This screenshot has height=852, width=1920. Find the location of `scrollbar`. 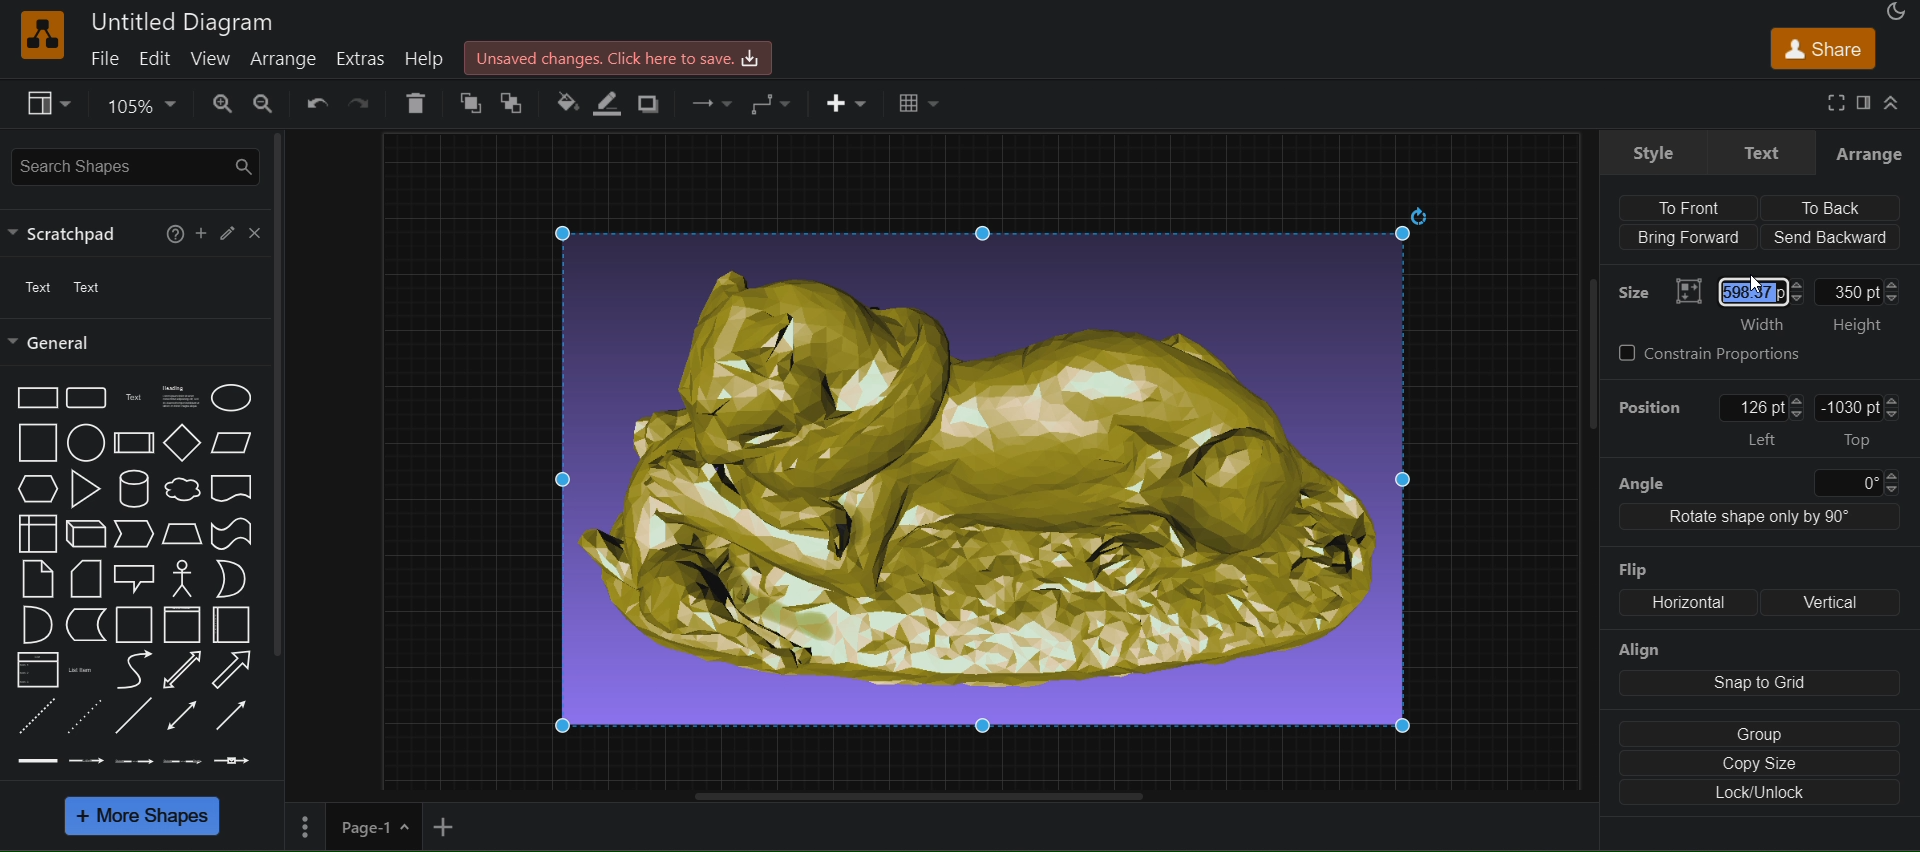

scrollbar is located at coordinates (1587, 354).